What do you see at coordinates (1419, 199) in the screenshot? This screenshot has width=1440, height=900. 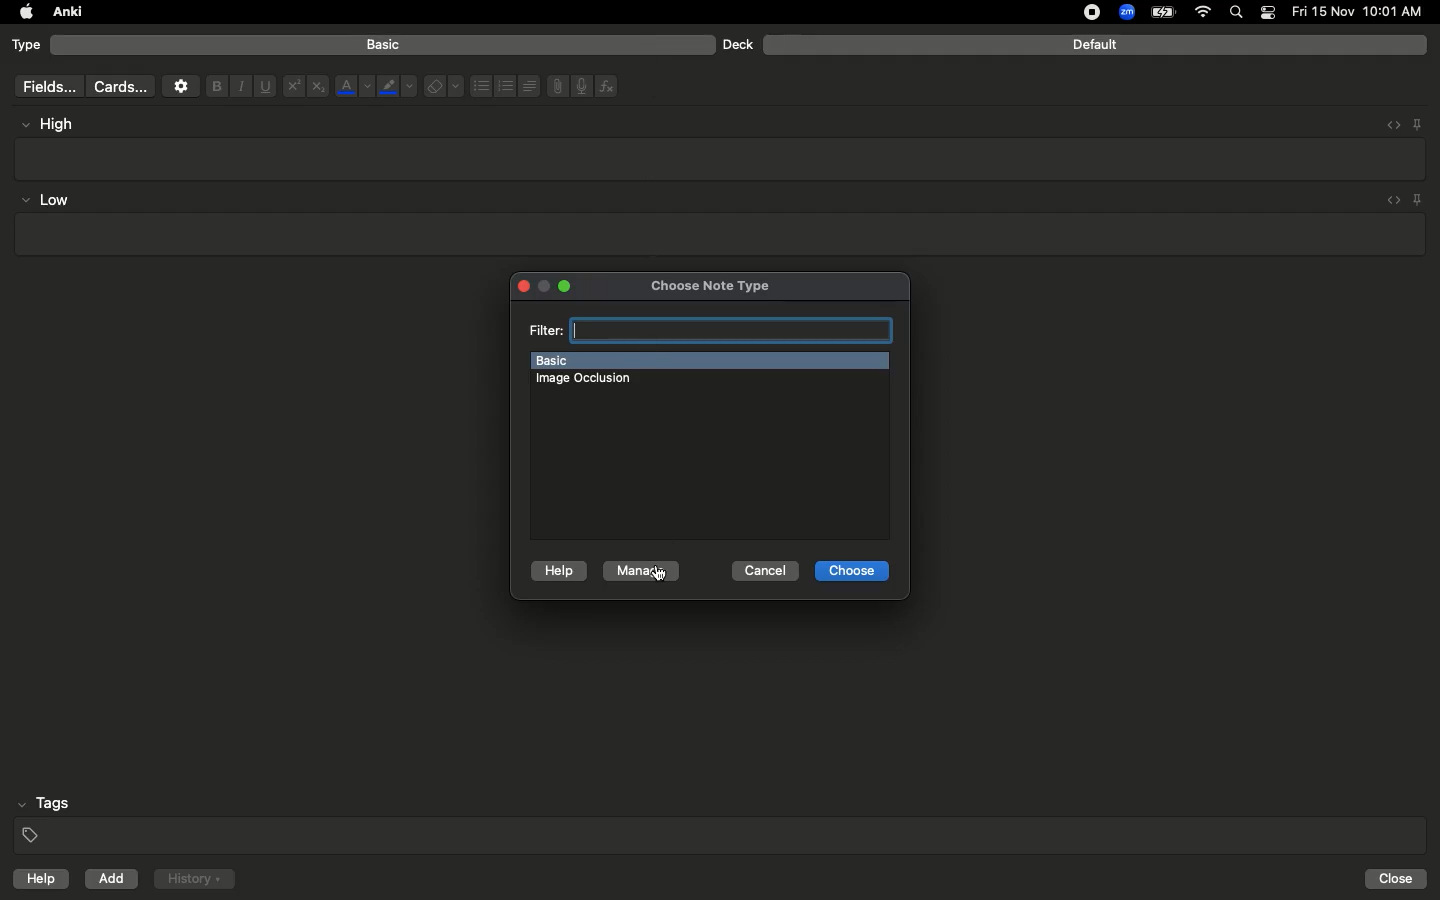 I see `Pin` at bounding box center [1419, 199].